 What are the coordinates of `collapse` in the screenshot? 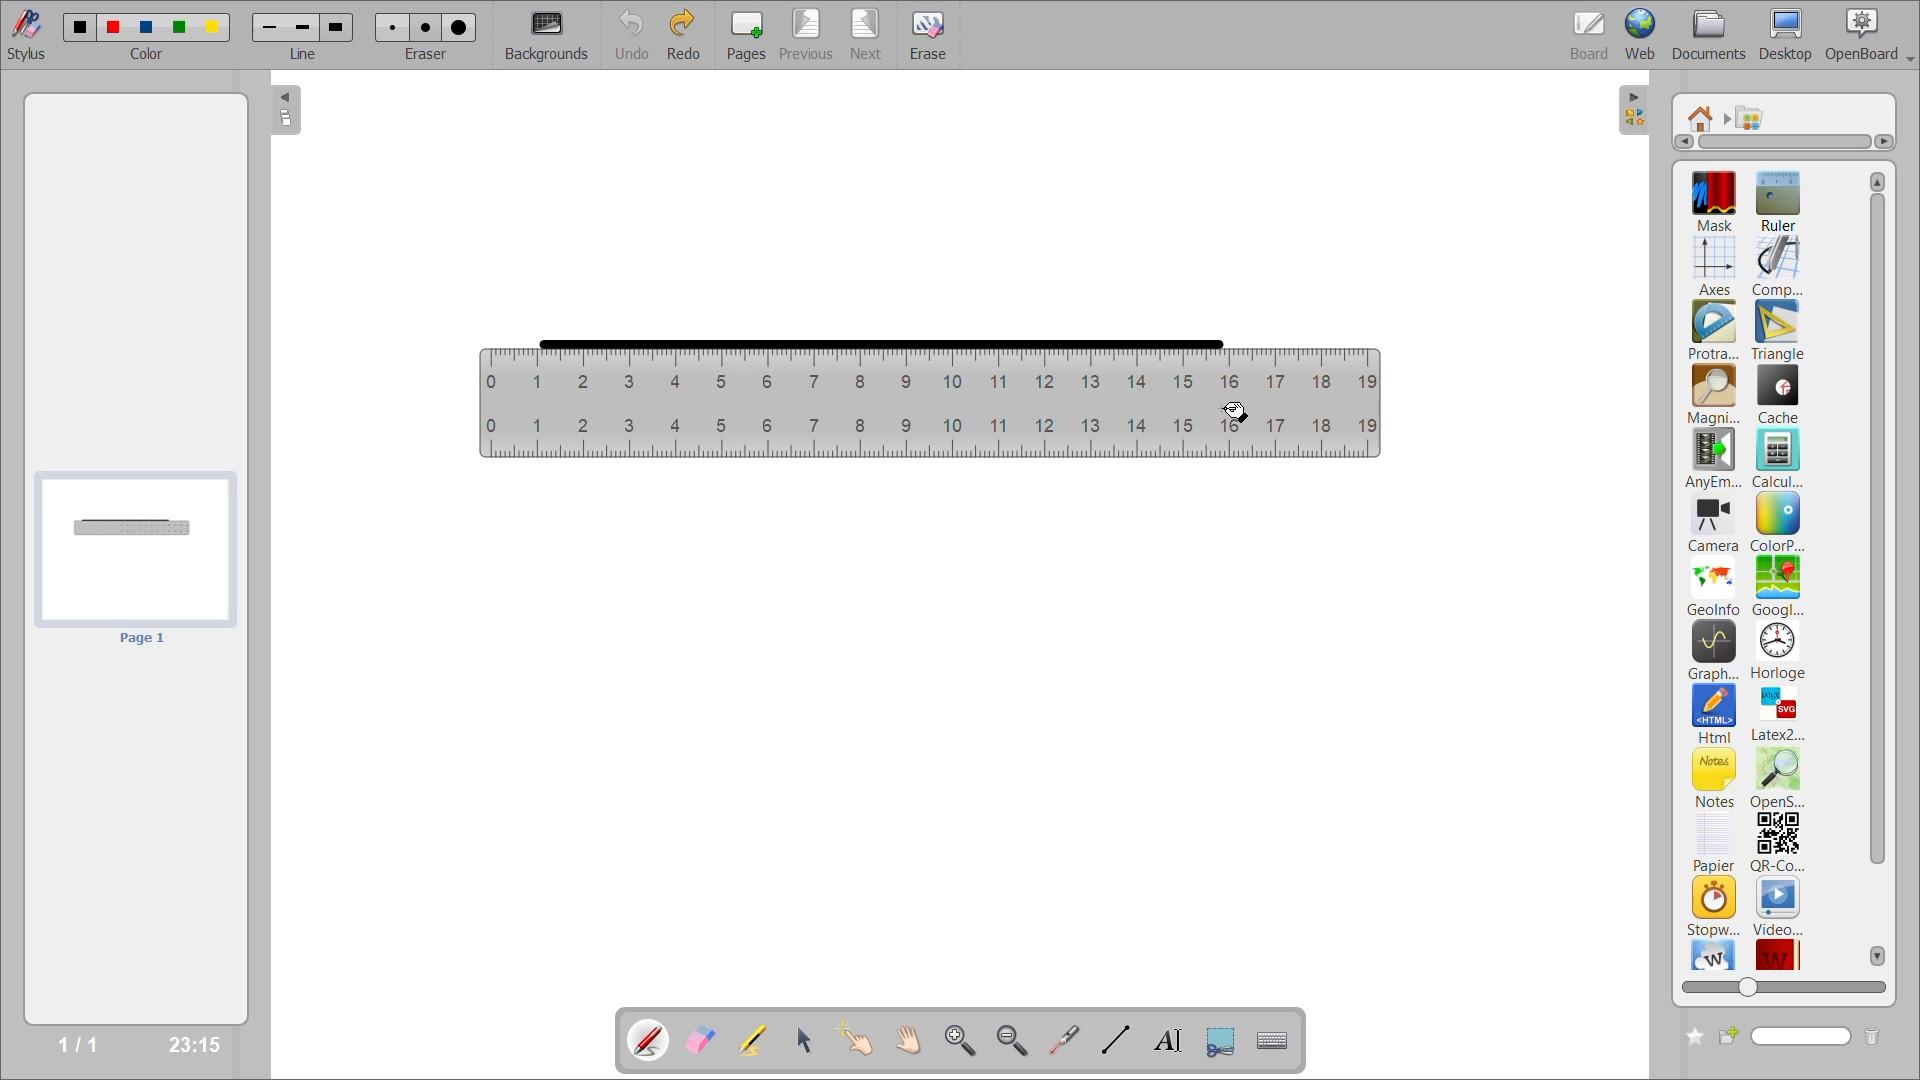 It's located at (1636, 111).